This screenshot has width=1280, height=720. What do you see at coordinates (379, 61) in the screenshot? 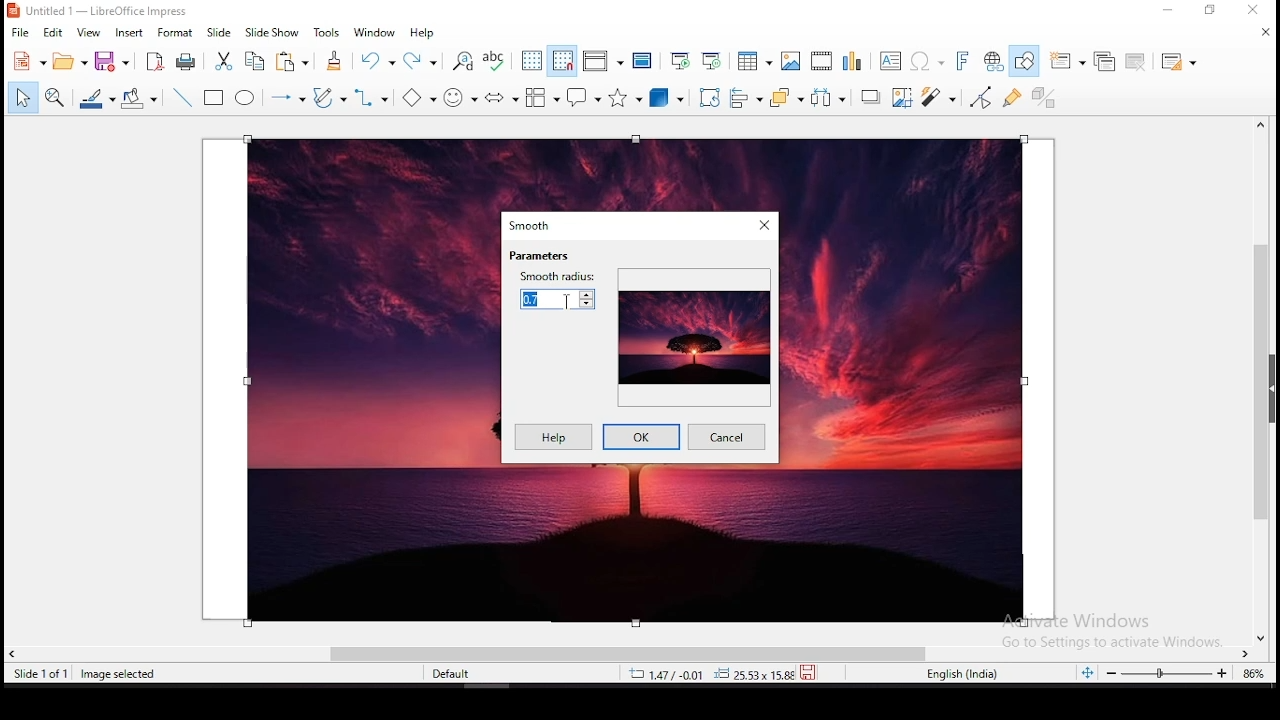
I see `undo` at bounding box center [379, 61].